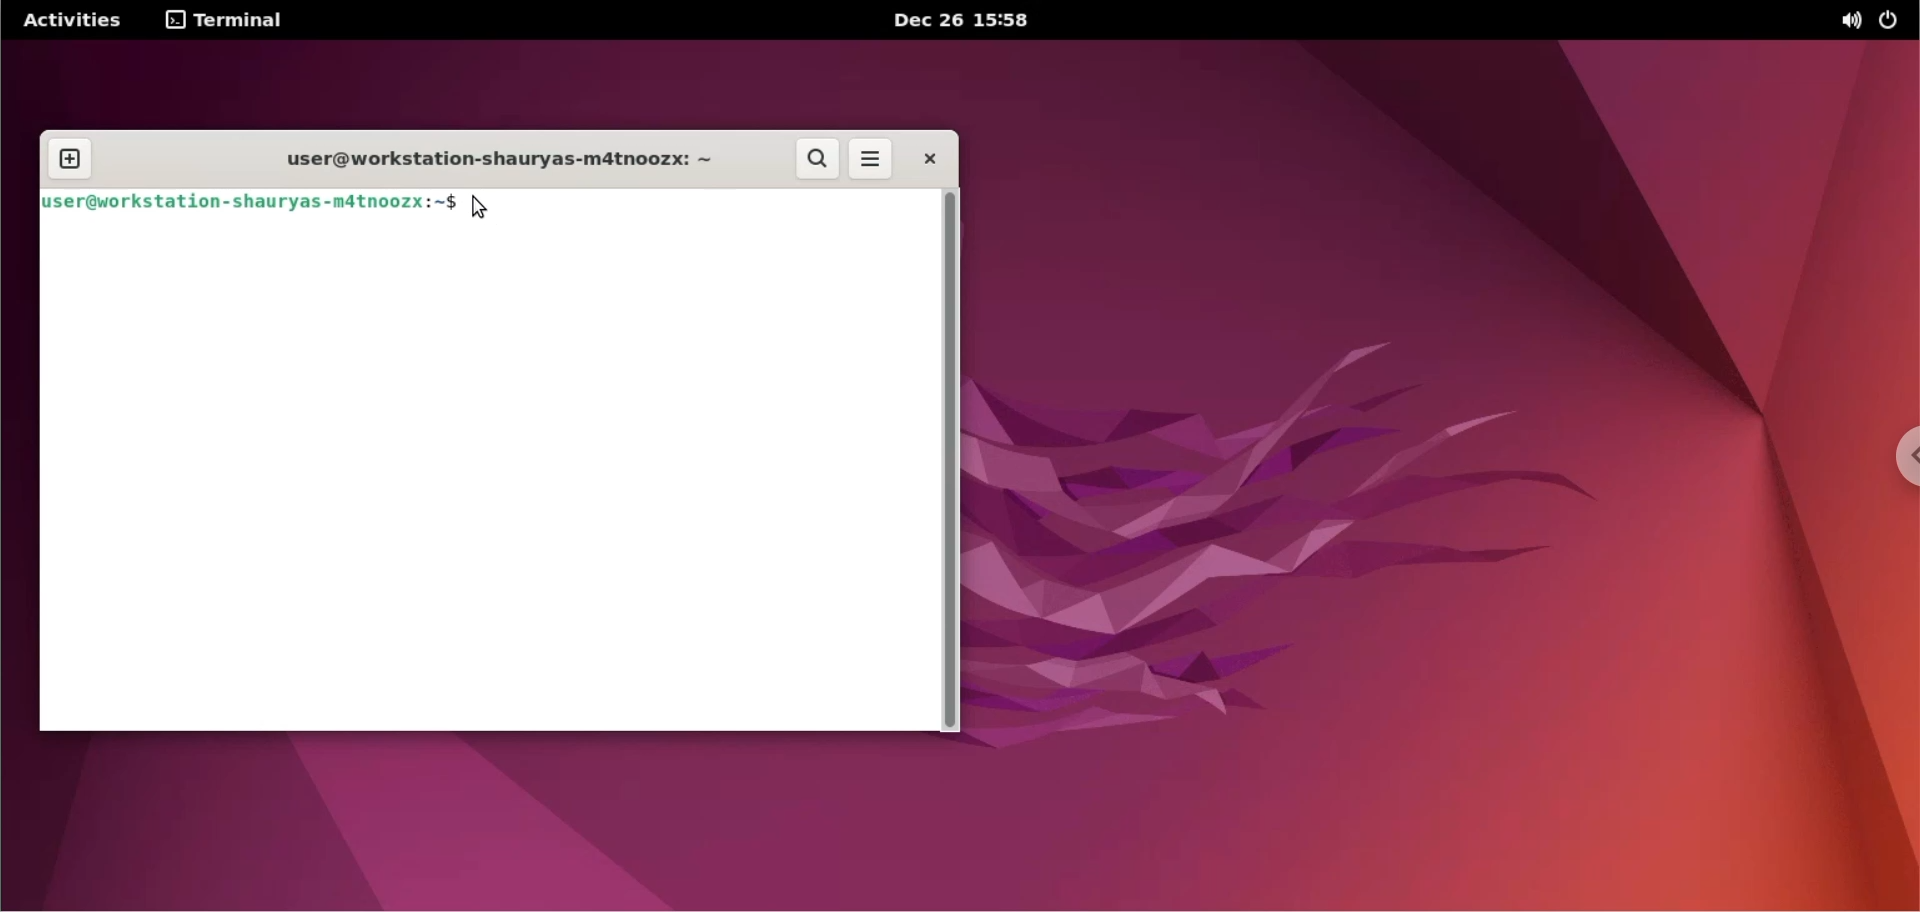  What do you see at coordinates (484, 208) in the screenshot?
I see `cursor` at bounding box center [484, 208].